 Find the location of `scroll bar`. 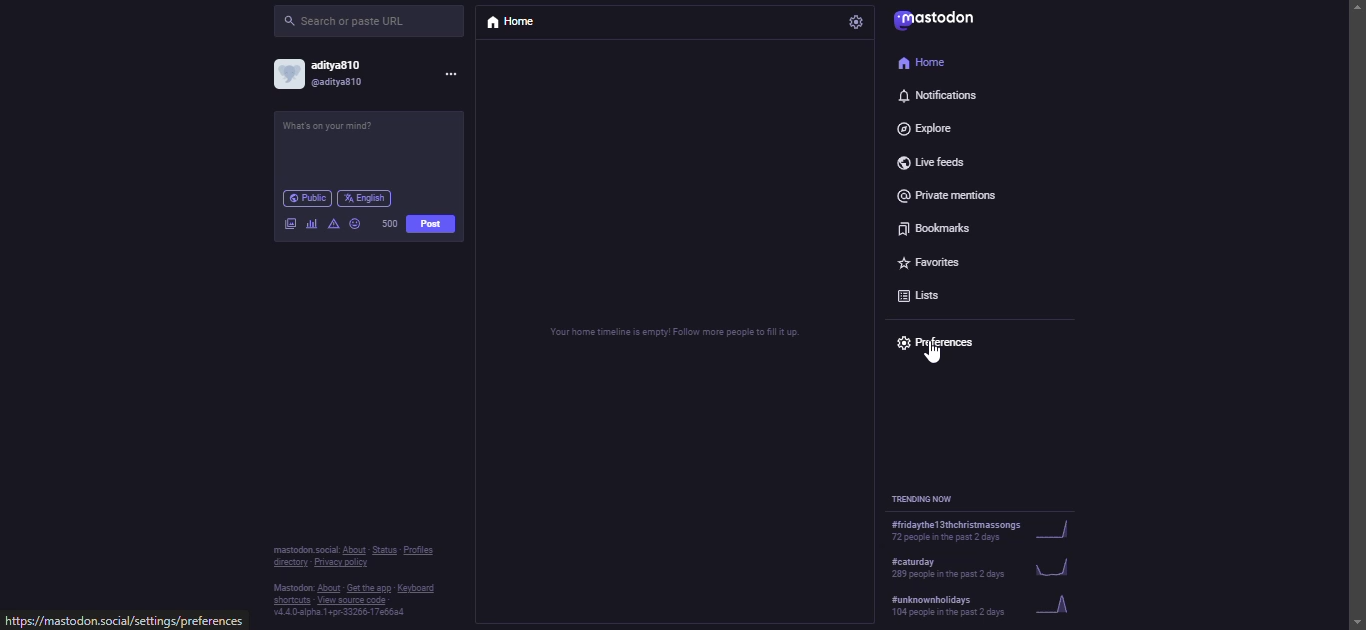

scroll bar is located at coordinates (1356, 296).